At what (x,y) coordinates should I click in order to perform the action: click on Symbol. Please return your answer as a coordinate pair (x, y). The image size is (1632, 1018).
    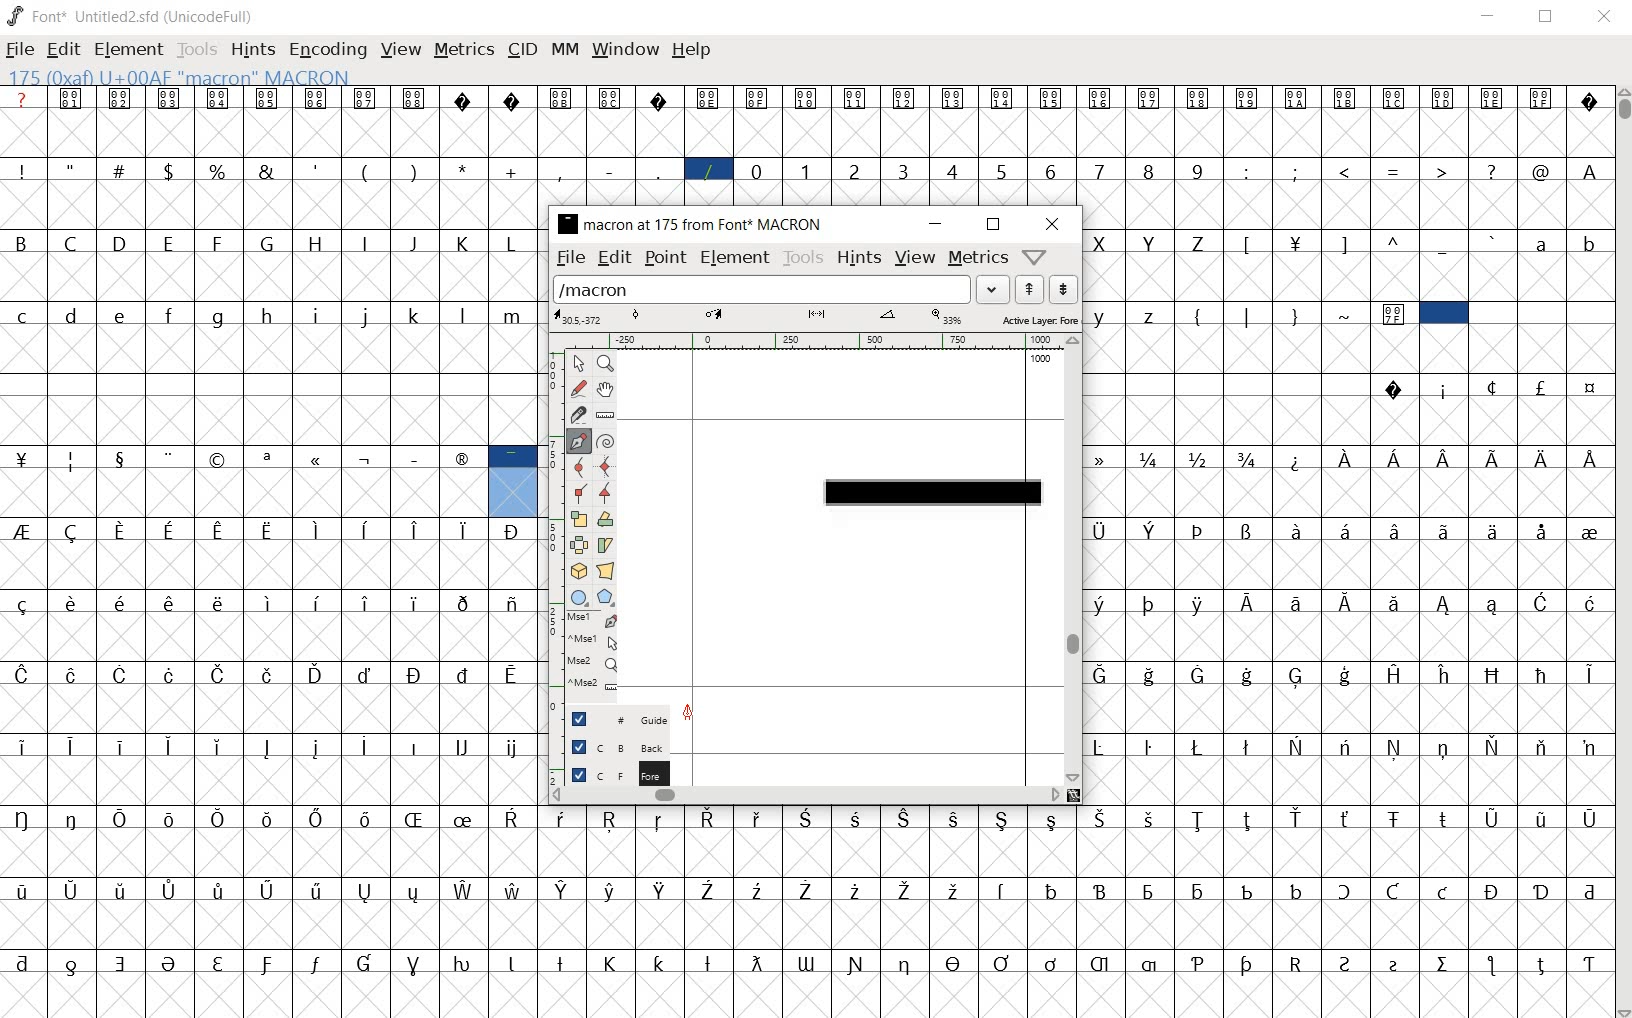
    Looking at the image, I should click on (710, 891).